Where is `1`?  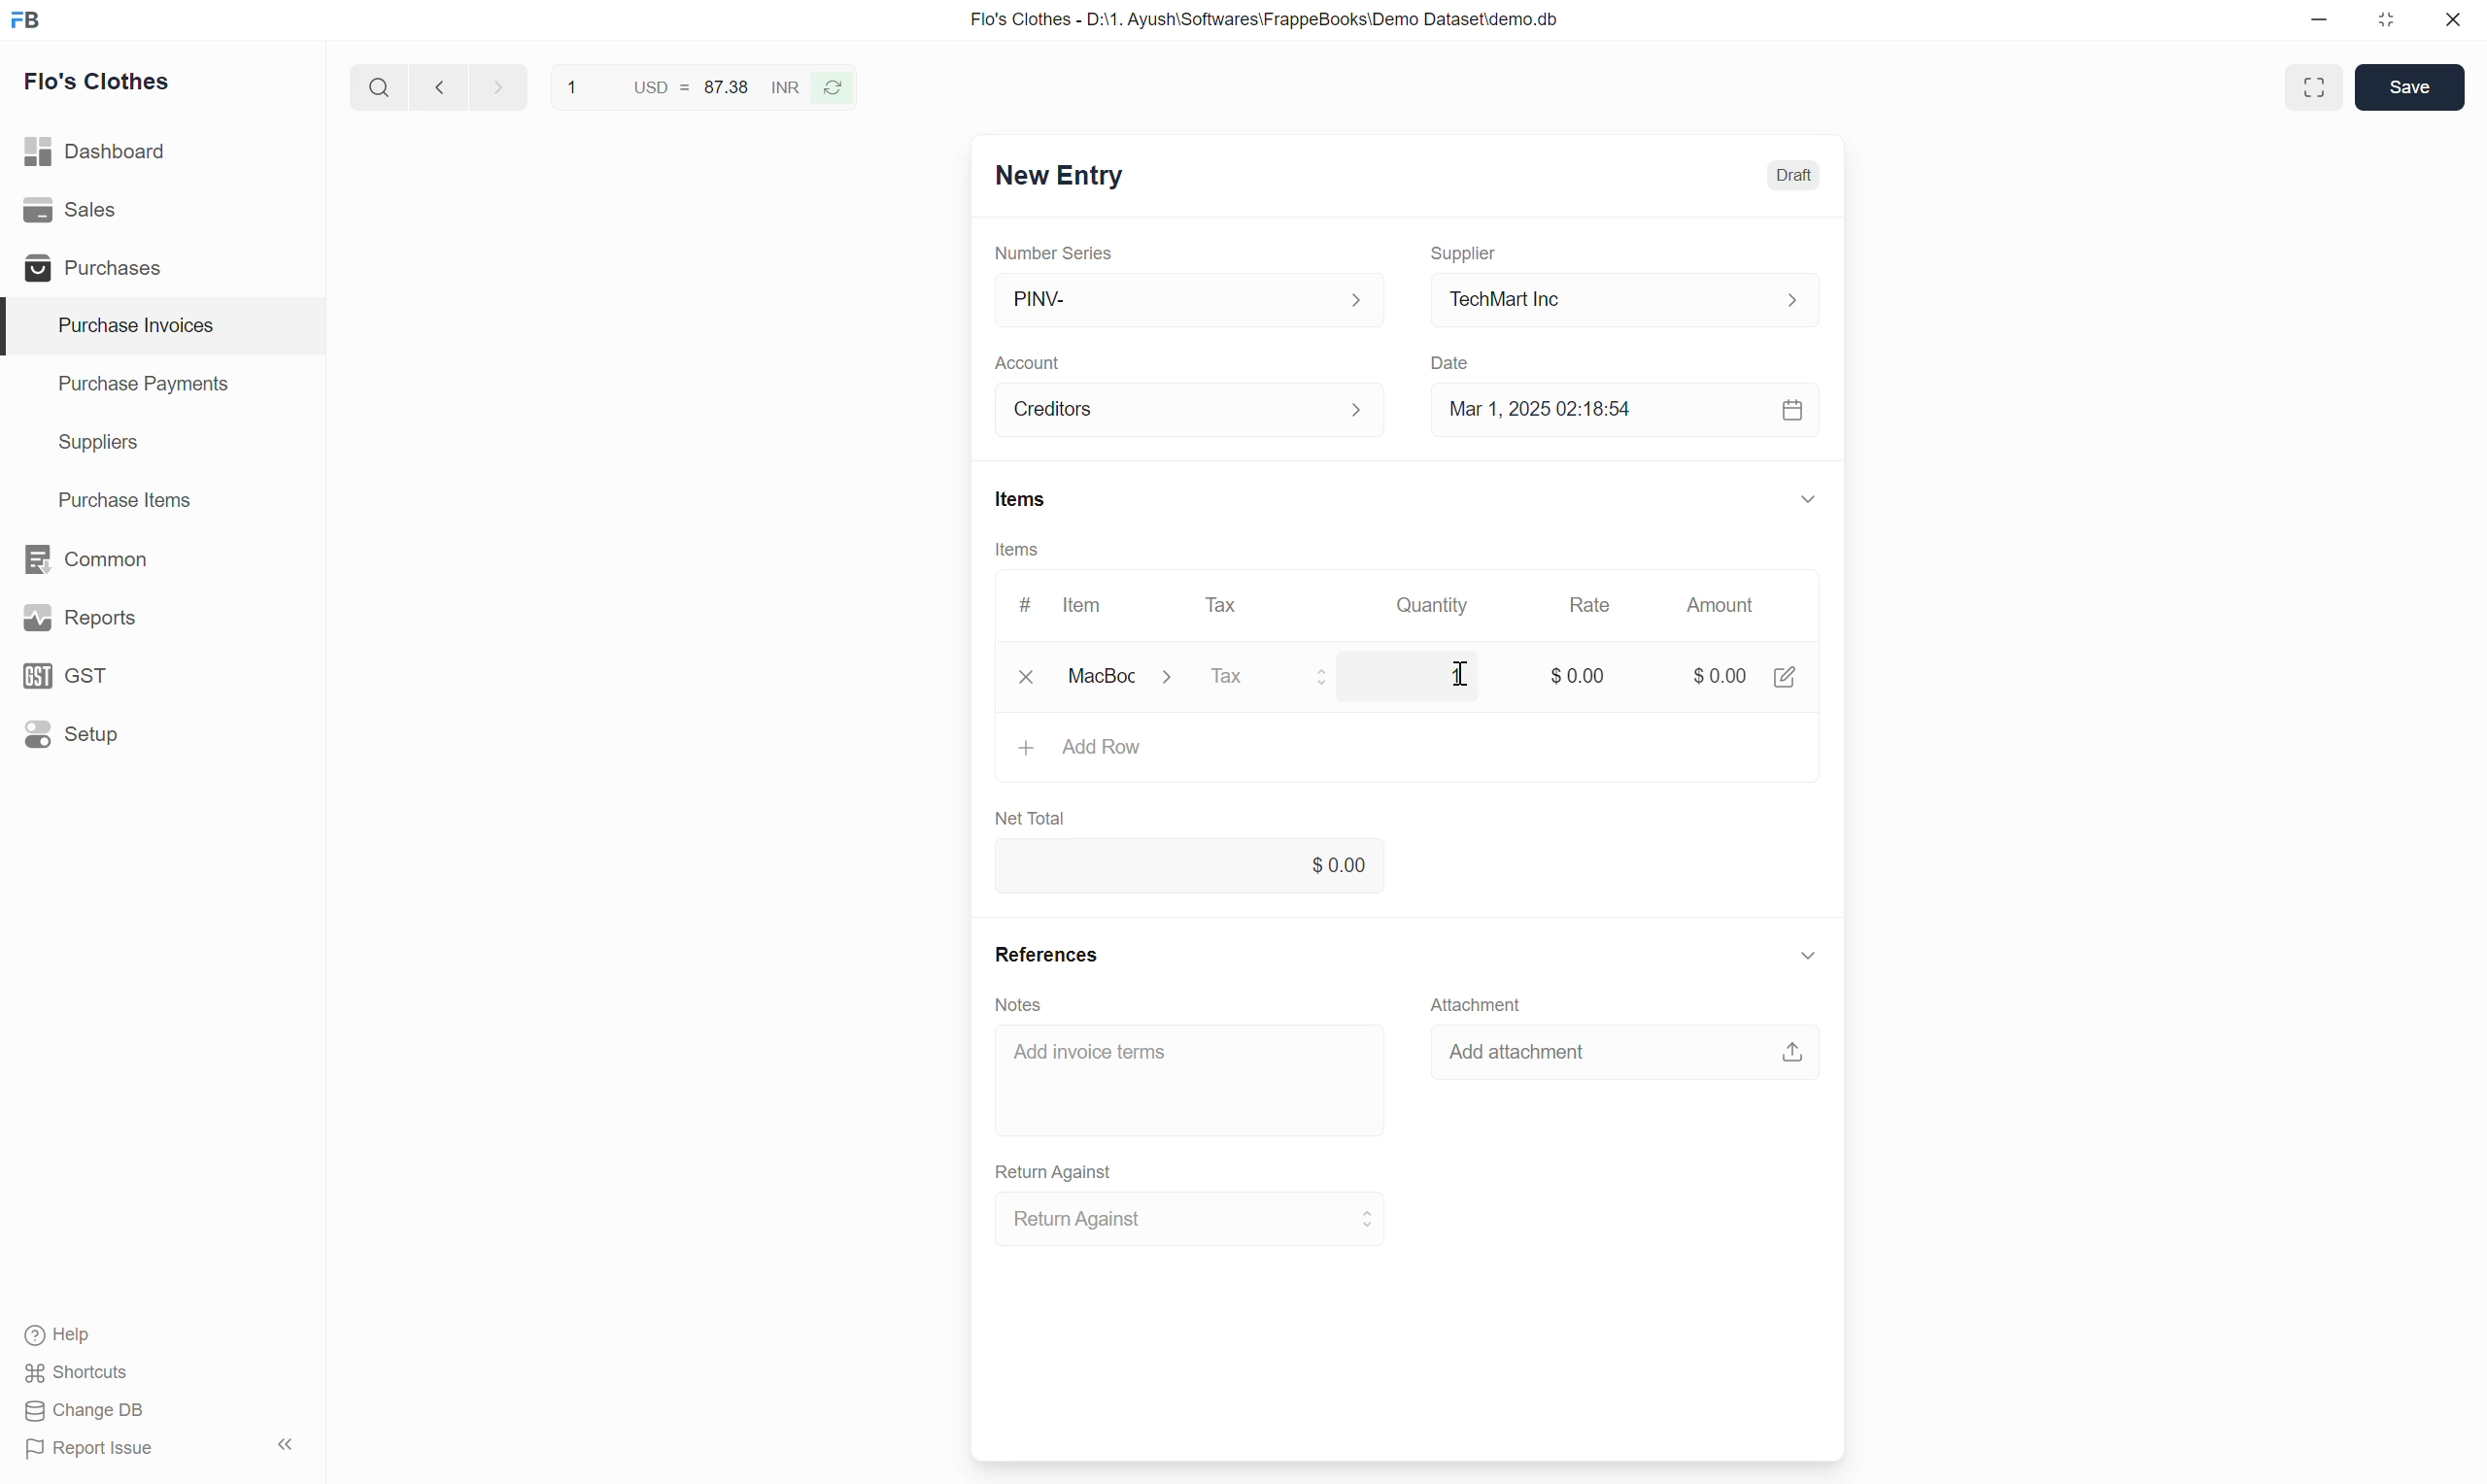 1 is located at coordinates (1450, 672).